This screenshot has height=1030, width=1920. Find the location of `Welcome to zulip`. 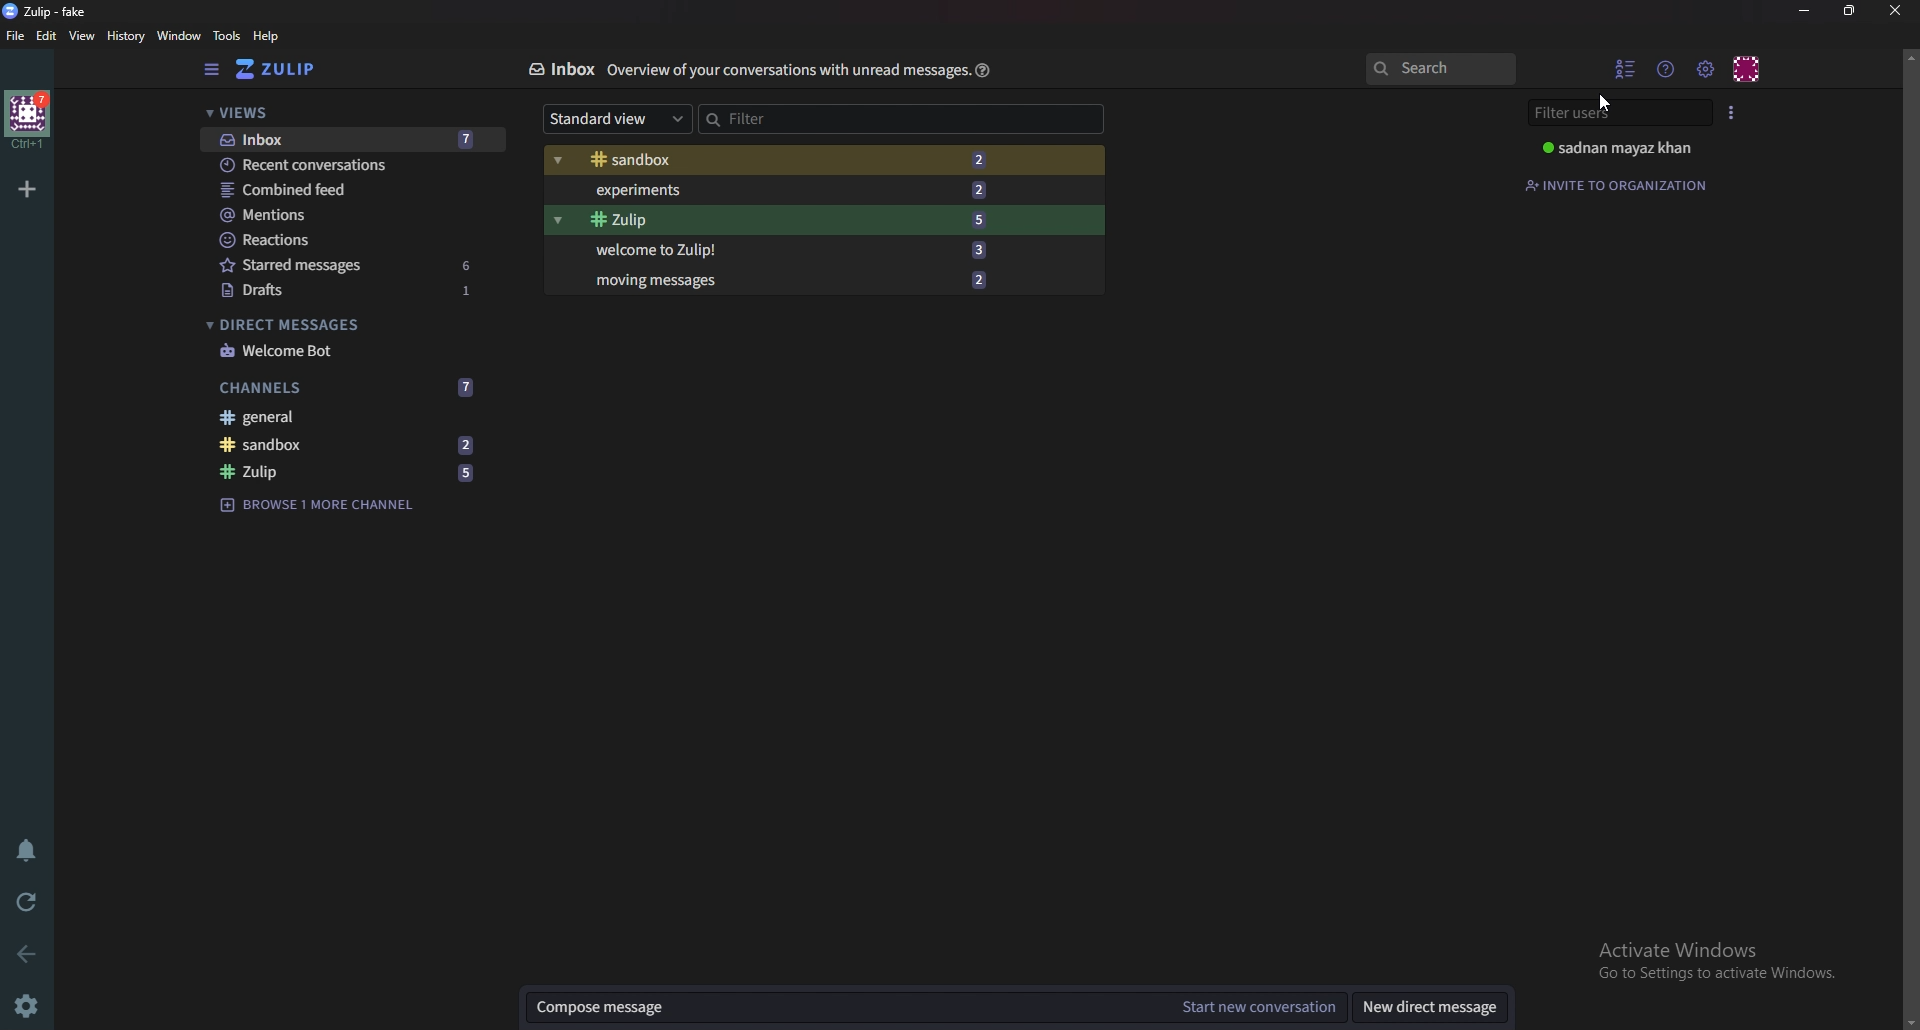

Welcome to zulip is located at coordinates (792, 251).